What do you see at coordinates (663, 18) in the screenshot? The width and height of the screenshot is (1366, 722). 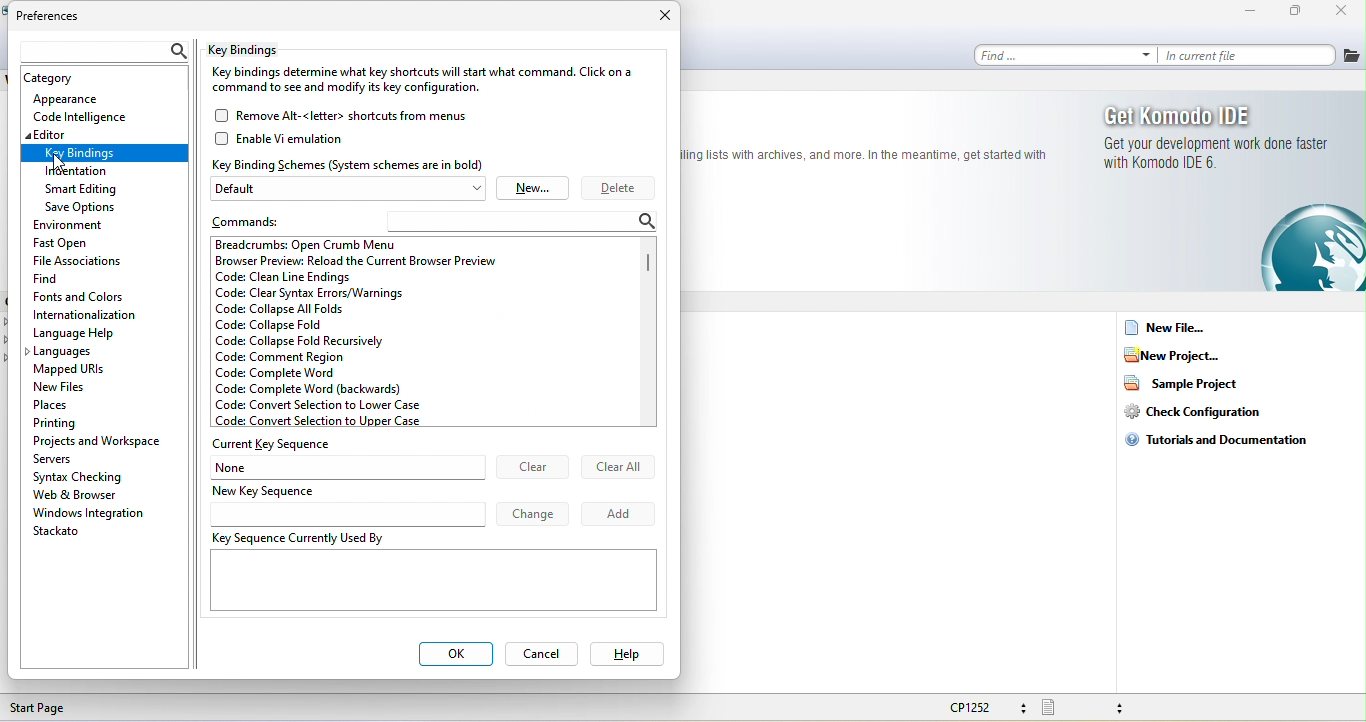 I see `close` at bounding box center [663, 18].